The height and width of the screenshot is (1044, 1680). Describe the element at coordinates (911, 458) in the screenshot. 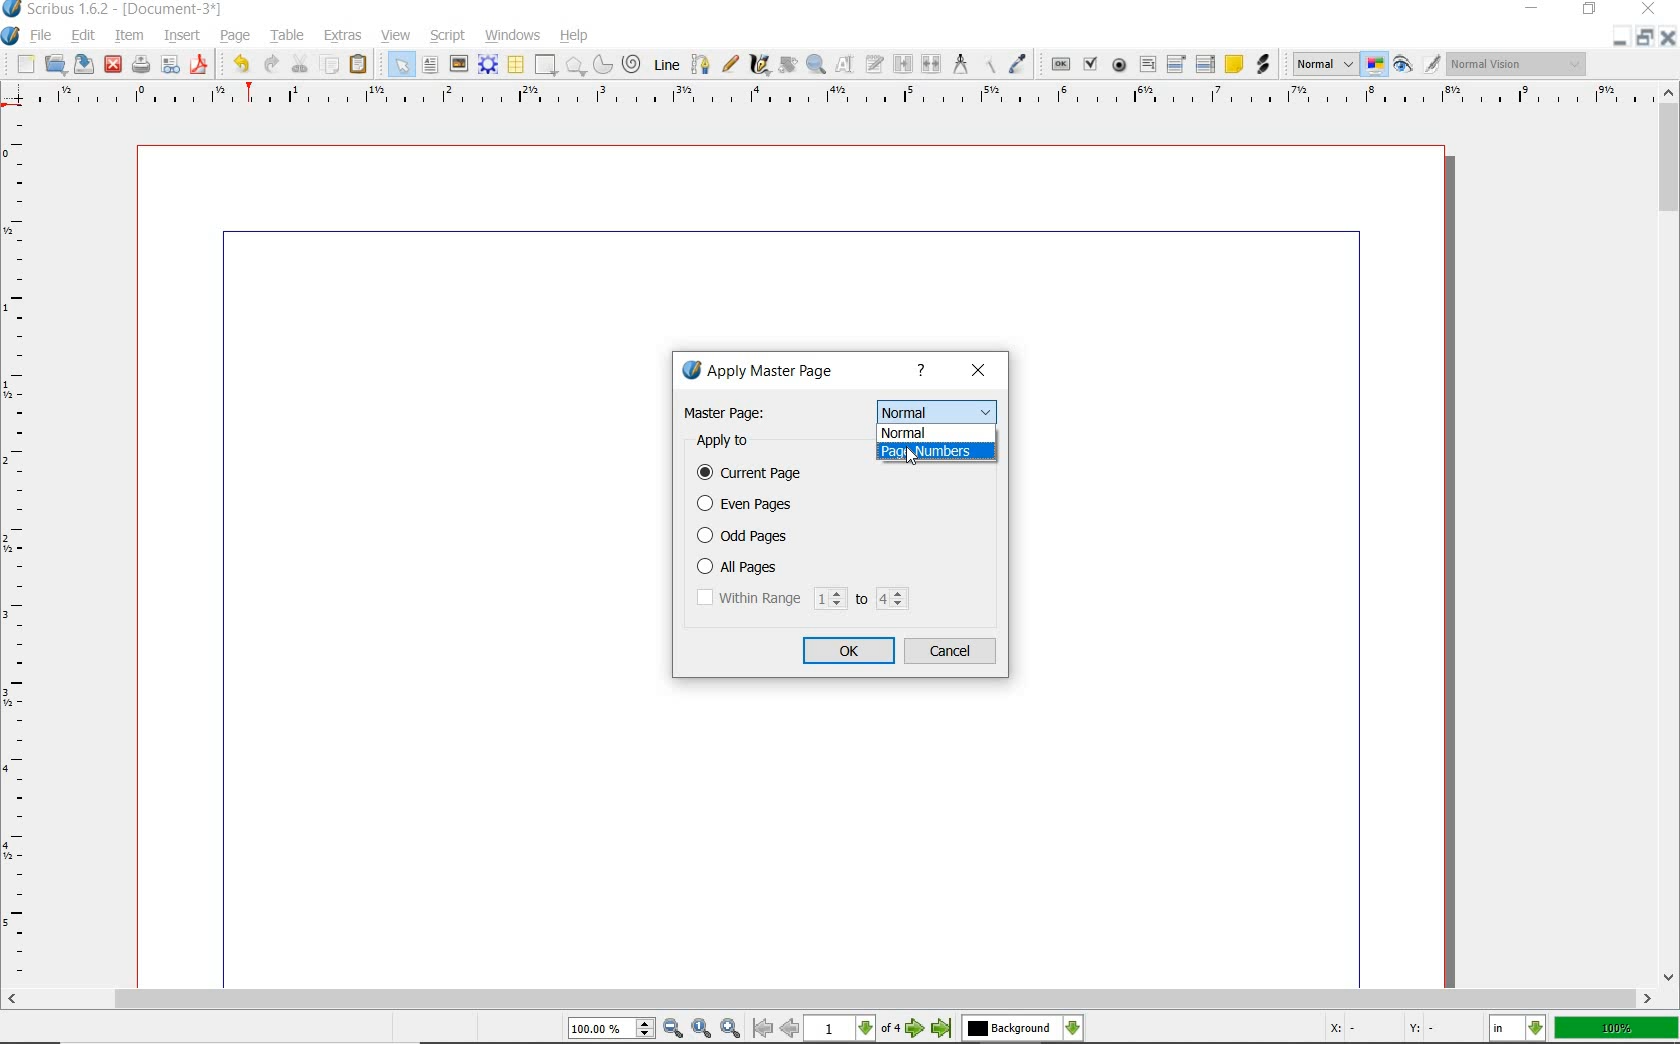

I see `Cursor Position` at that location.